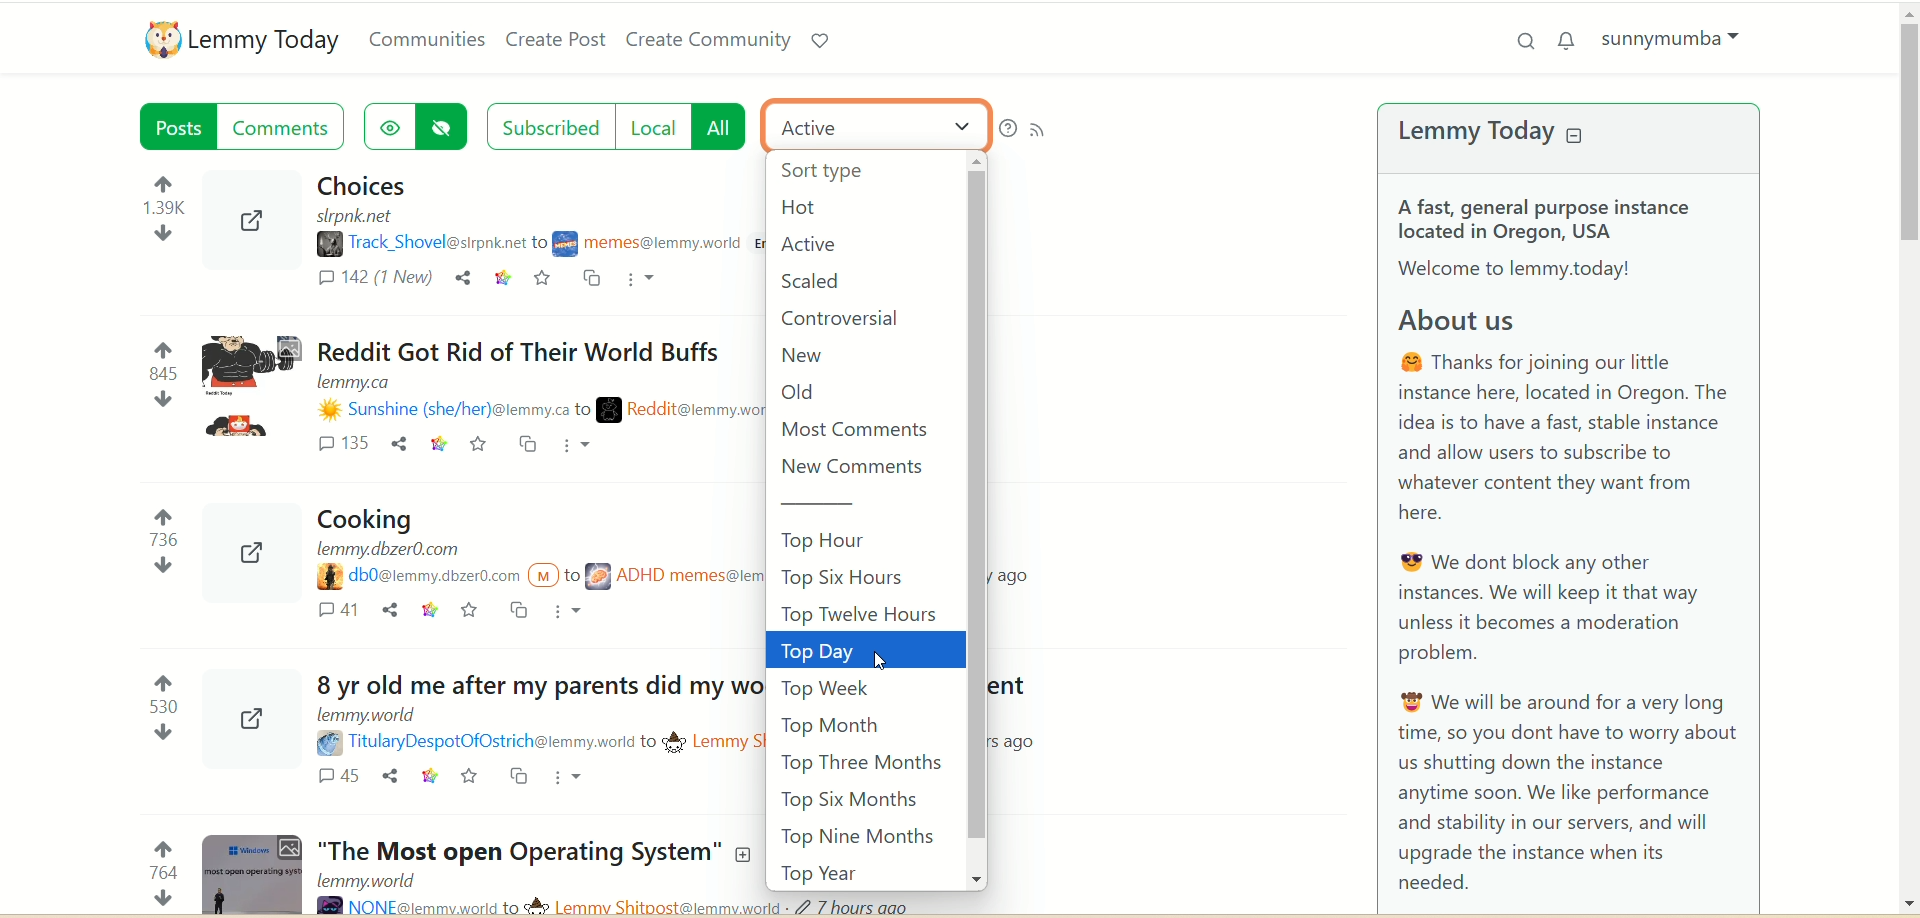 This screenshot has width=1920, height=918. What do you see at coordinates (548, 124) in the screenshot?
I see `subscribed` at bounding box center [548, 124].